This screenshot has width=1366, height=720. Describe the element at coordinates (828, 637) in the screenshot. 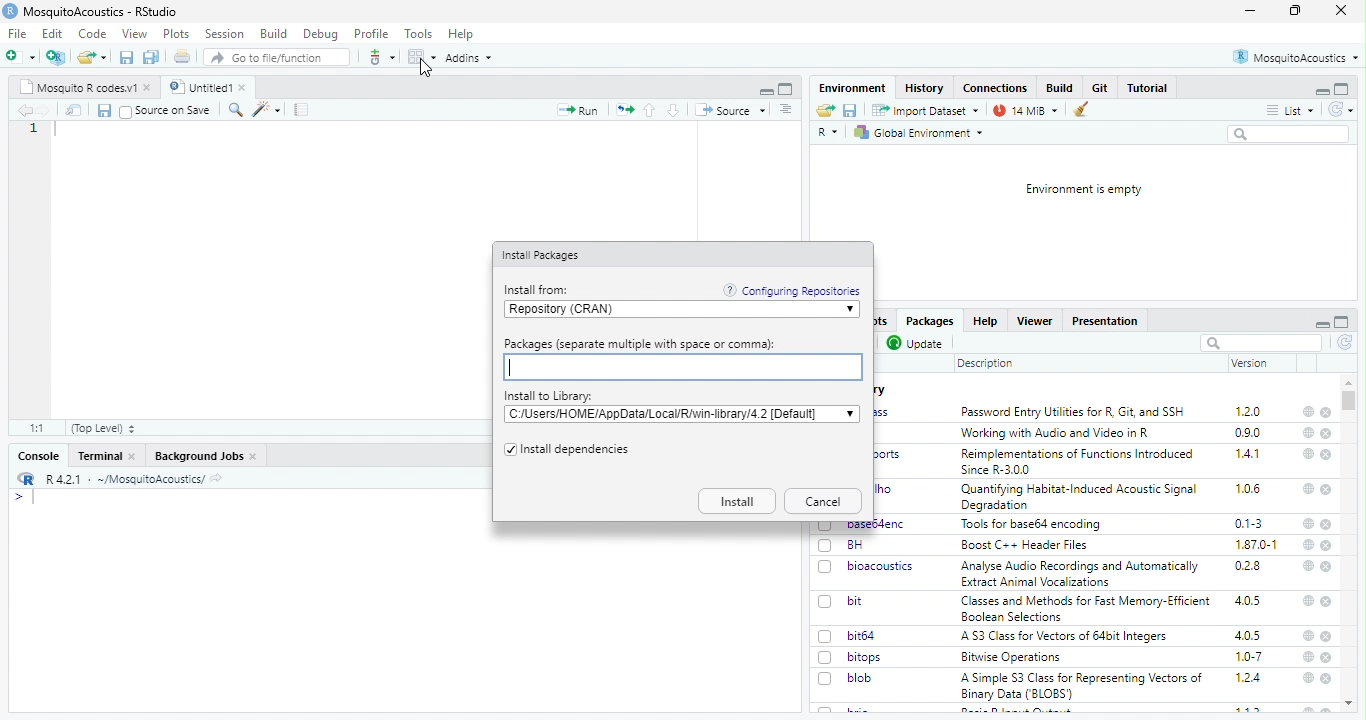

I see `checkbox` at that location.